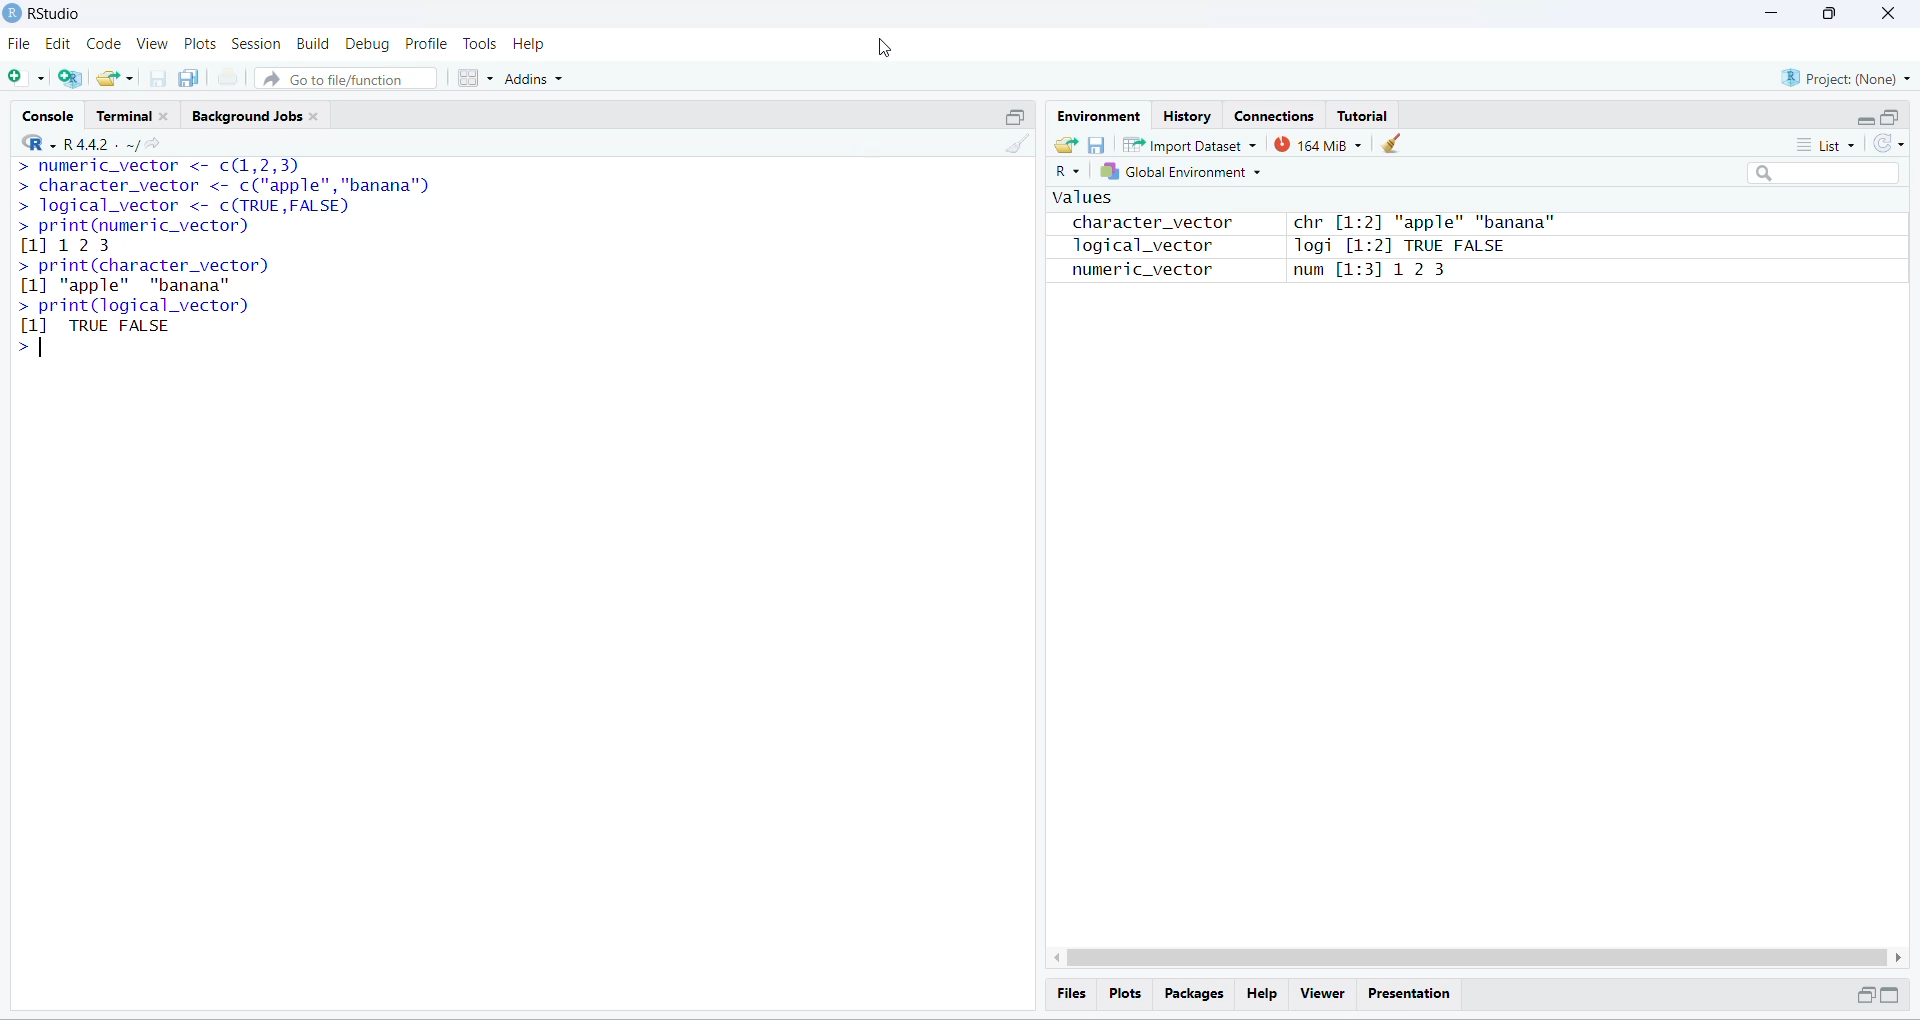  What do you see at coordinates (22, 75) in the screenshot?
I see `new file` at bounding box center [22, 75].